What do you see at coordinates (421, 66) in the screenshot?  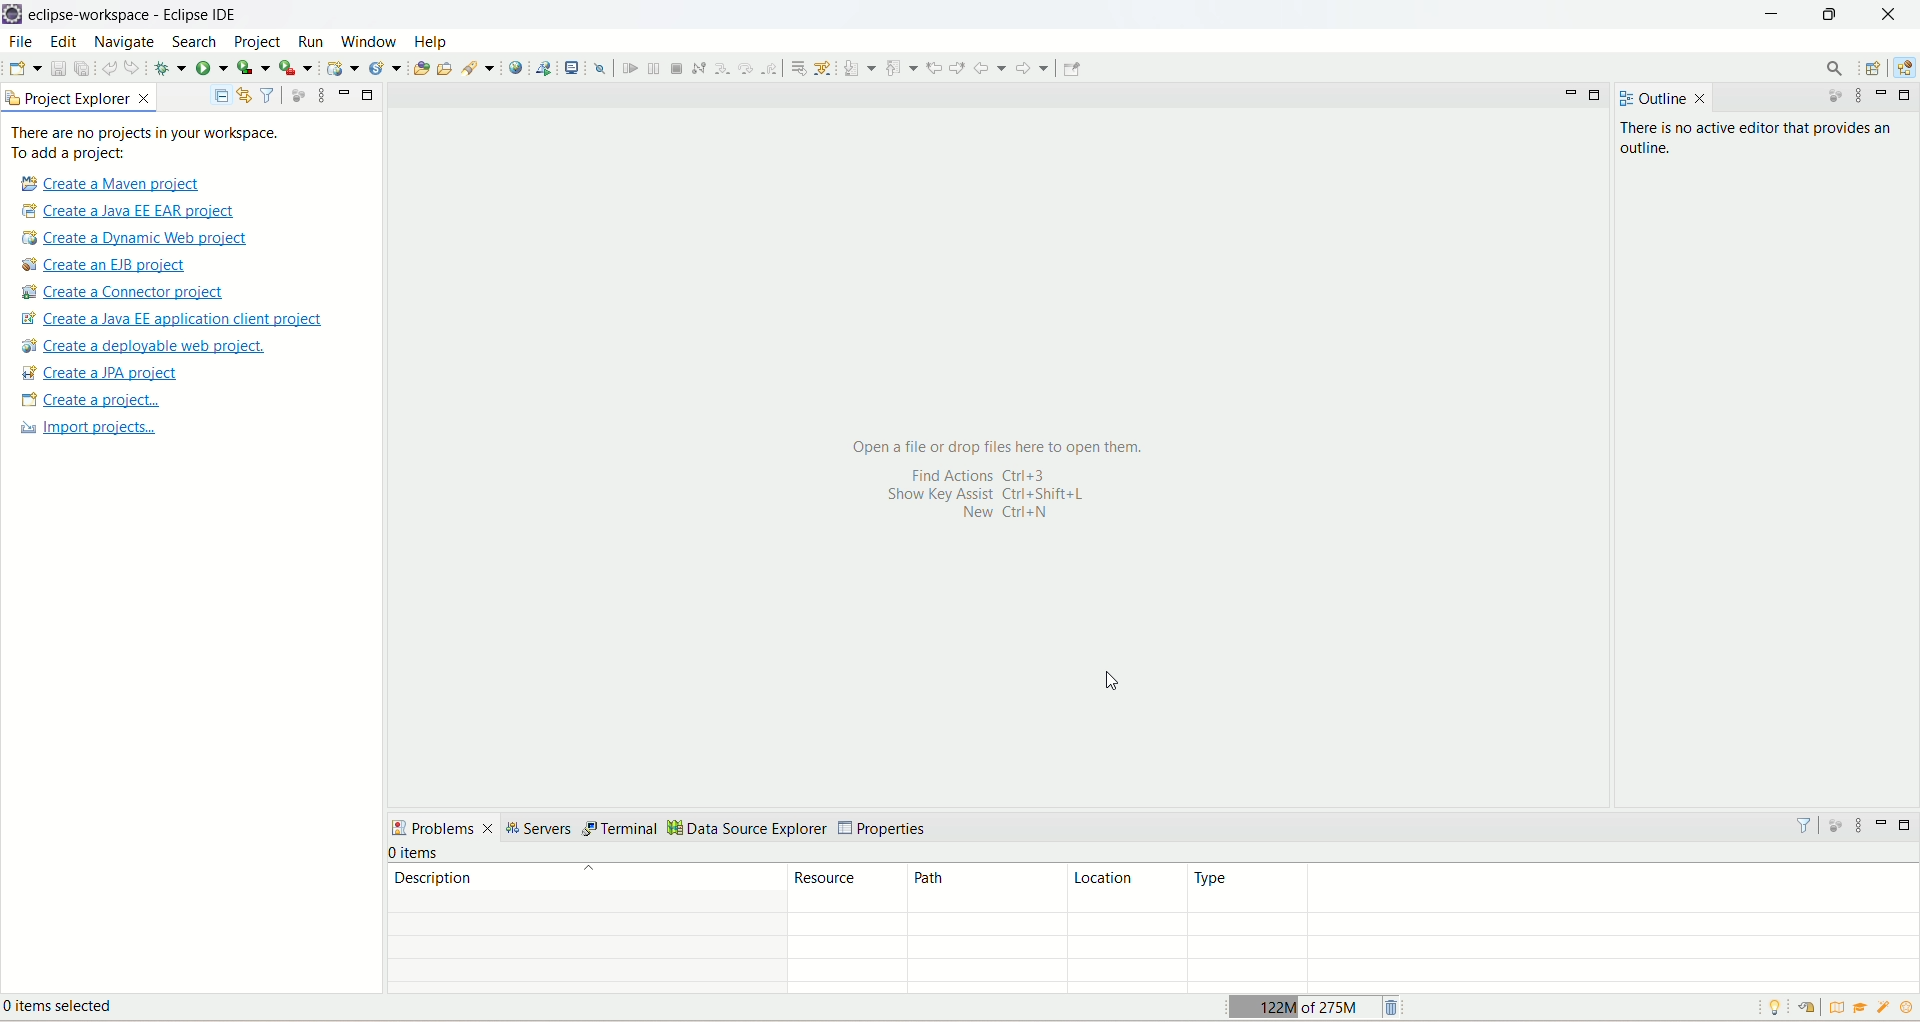 I see `open type` at bounding box center [421, 66].